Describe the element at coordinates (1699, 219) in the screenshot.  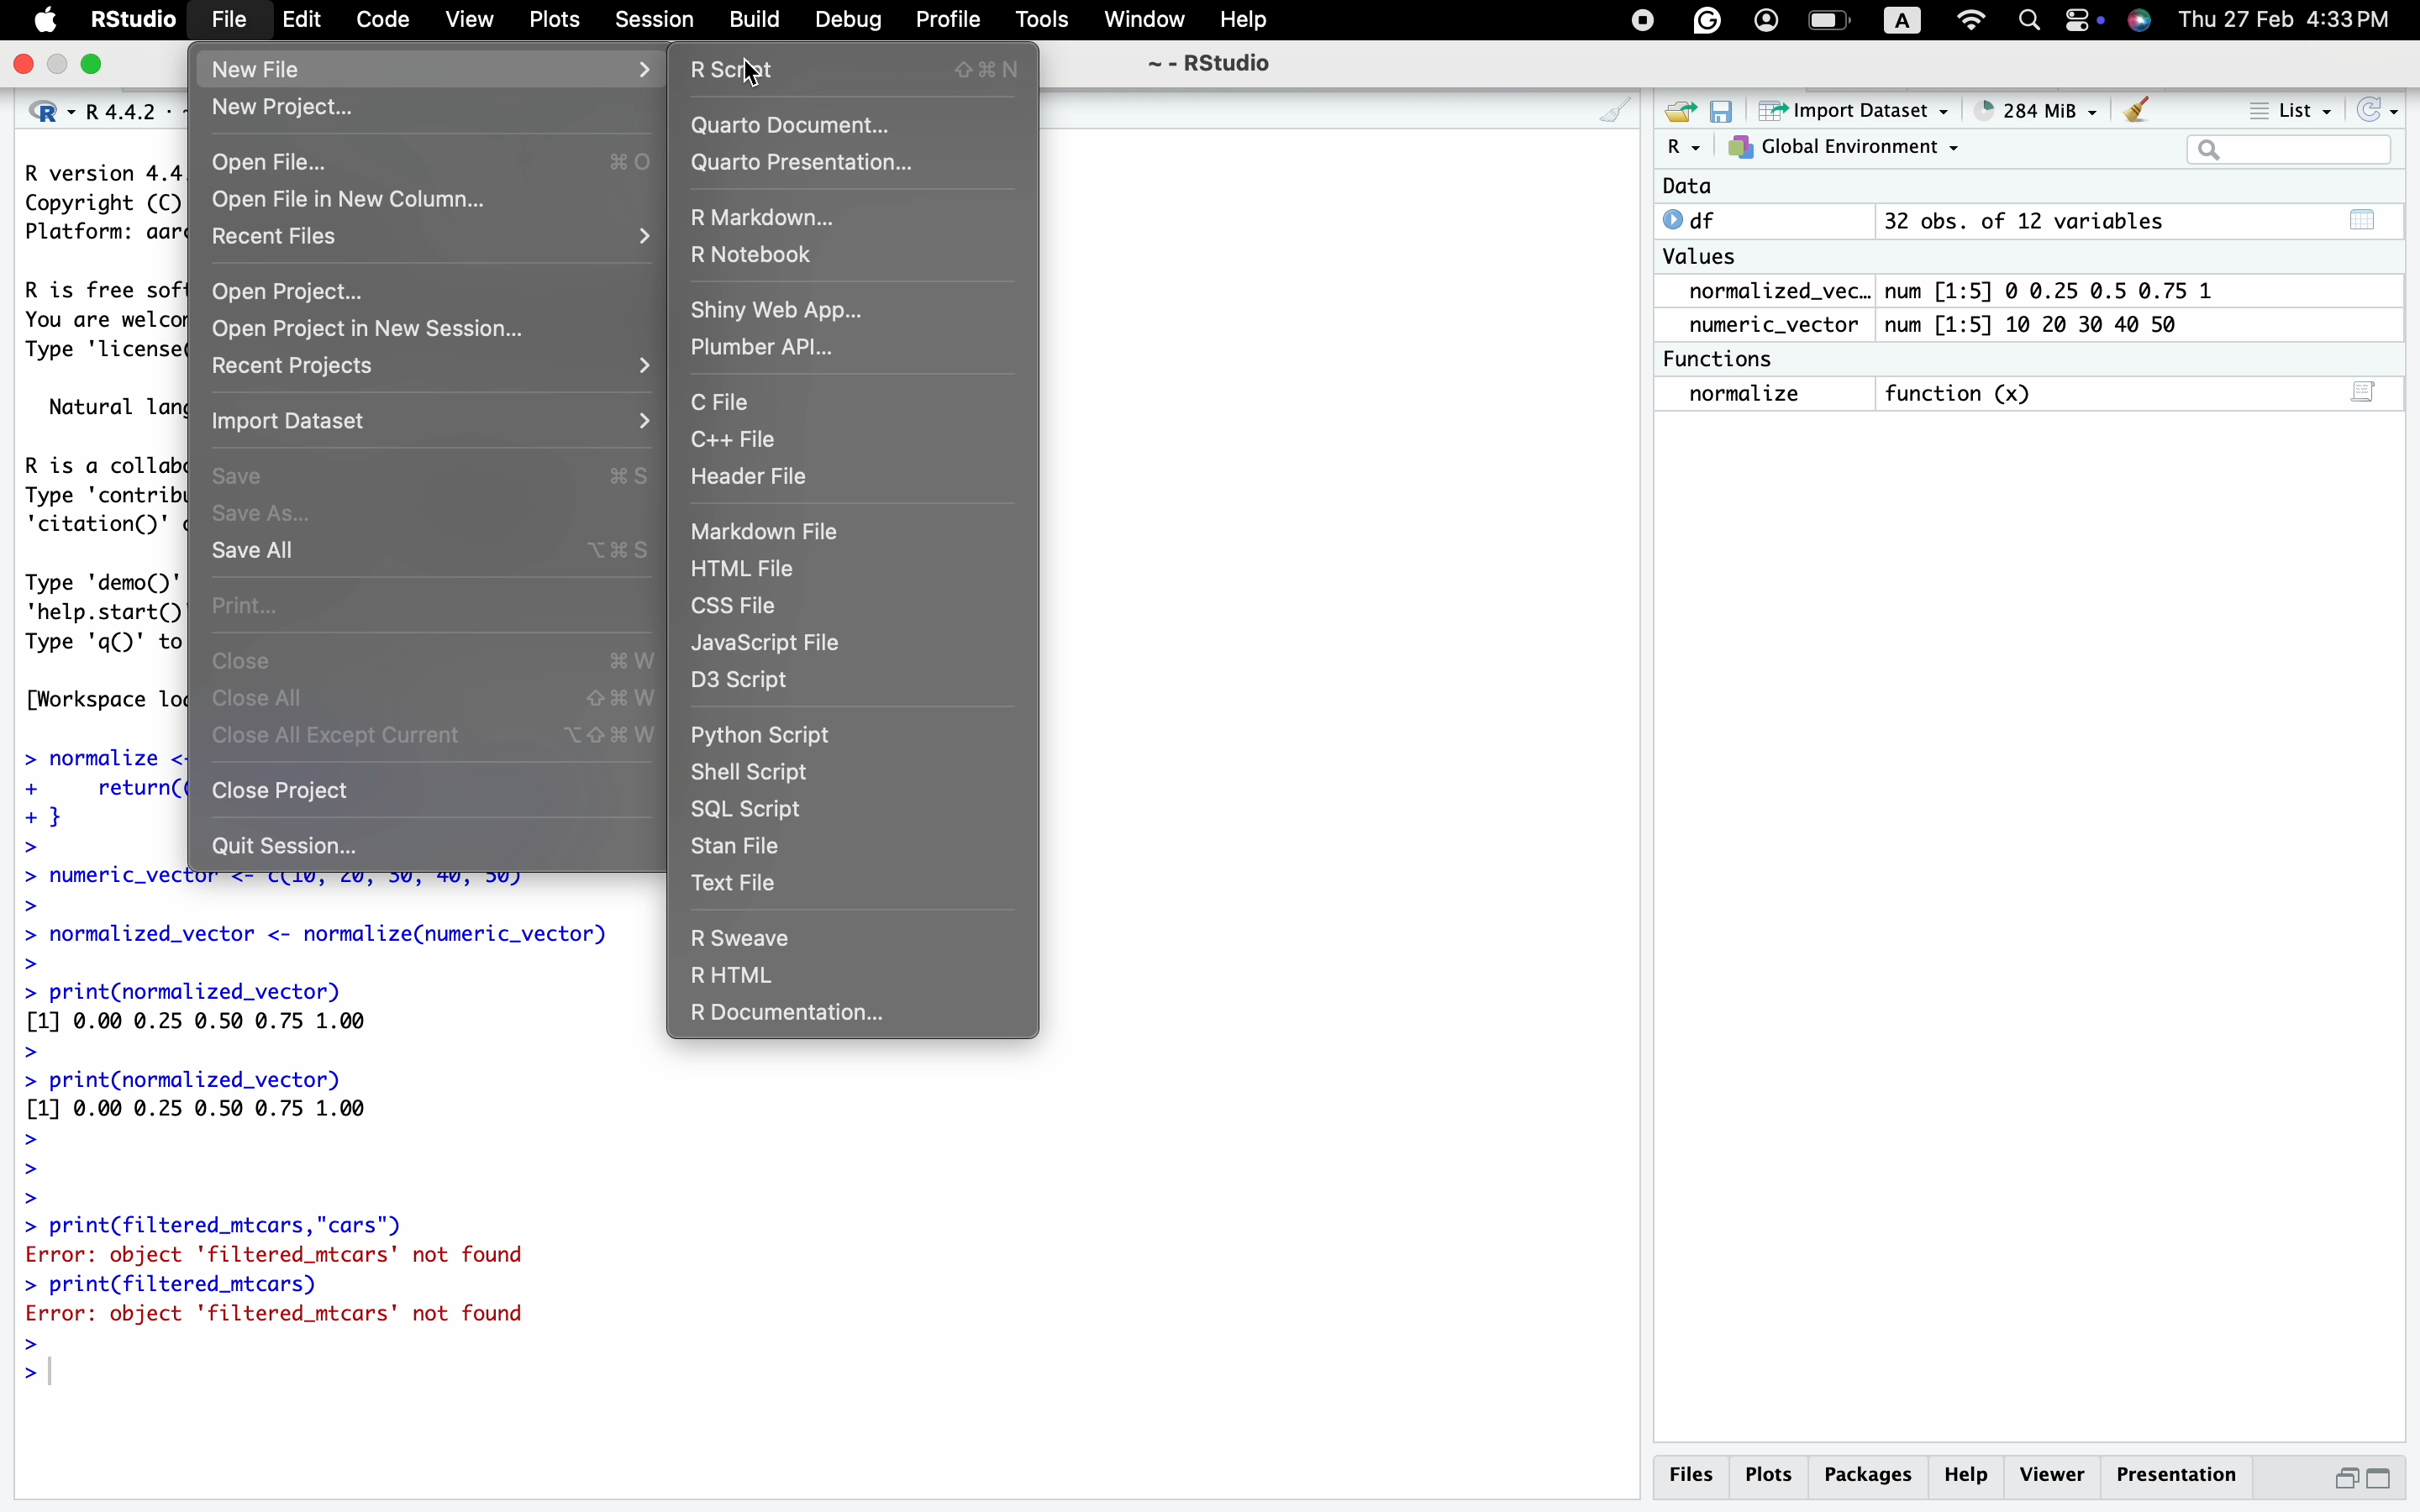
I see `0 df` at that location.